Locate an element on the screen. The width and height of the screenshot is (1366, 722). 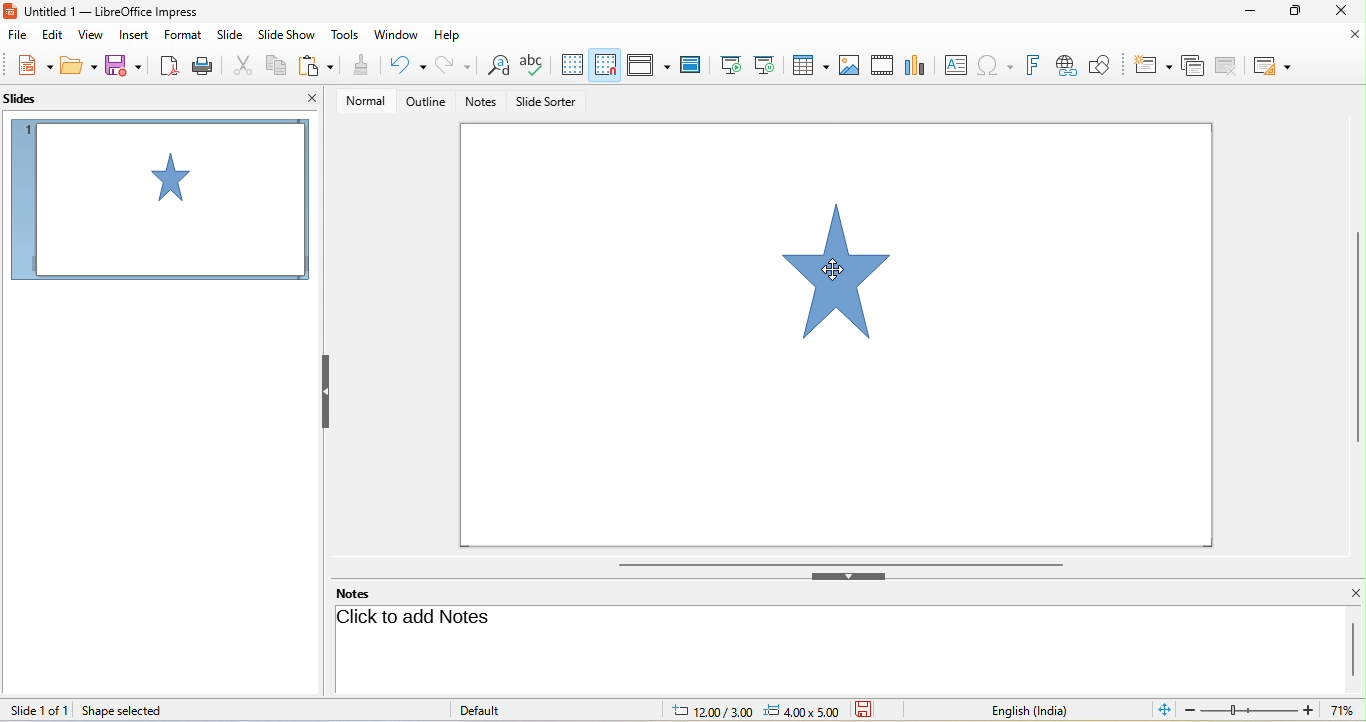
master slide is located at coordinates (692, 65).